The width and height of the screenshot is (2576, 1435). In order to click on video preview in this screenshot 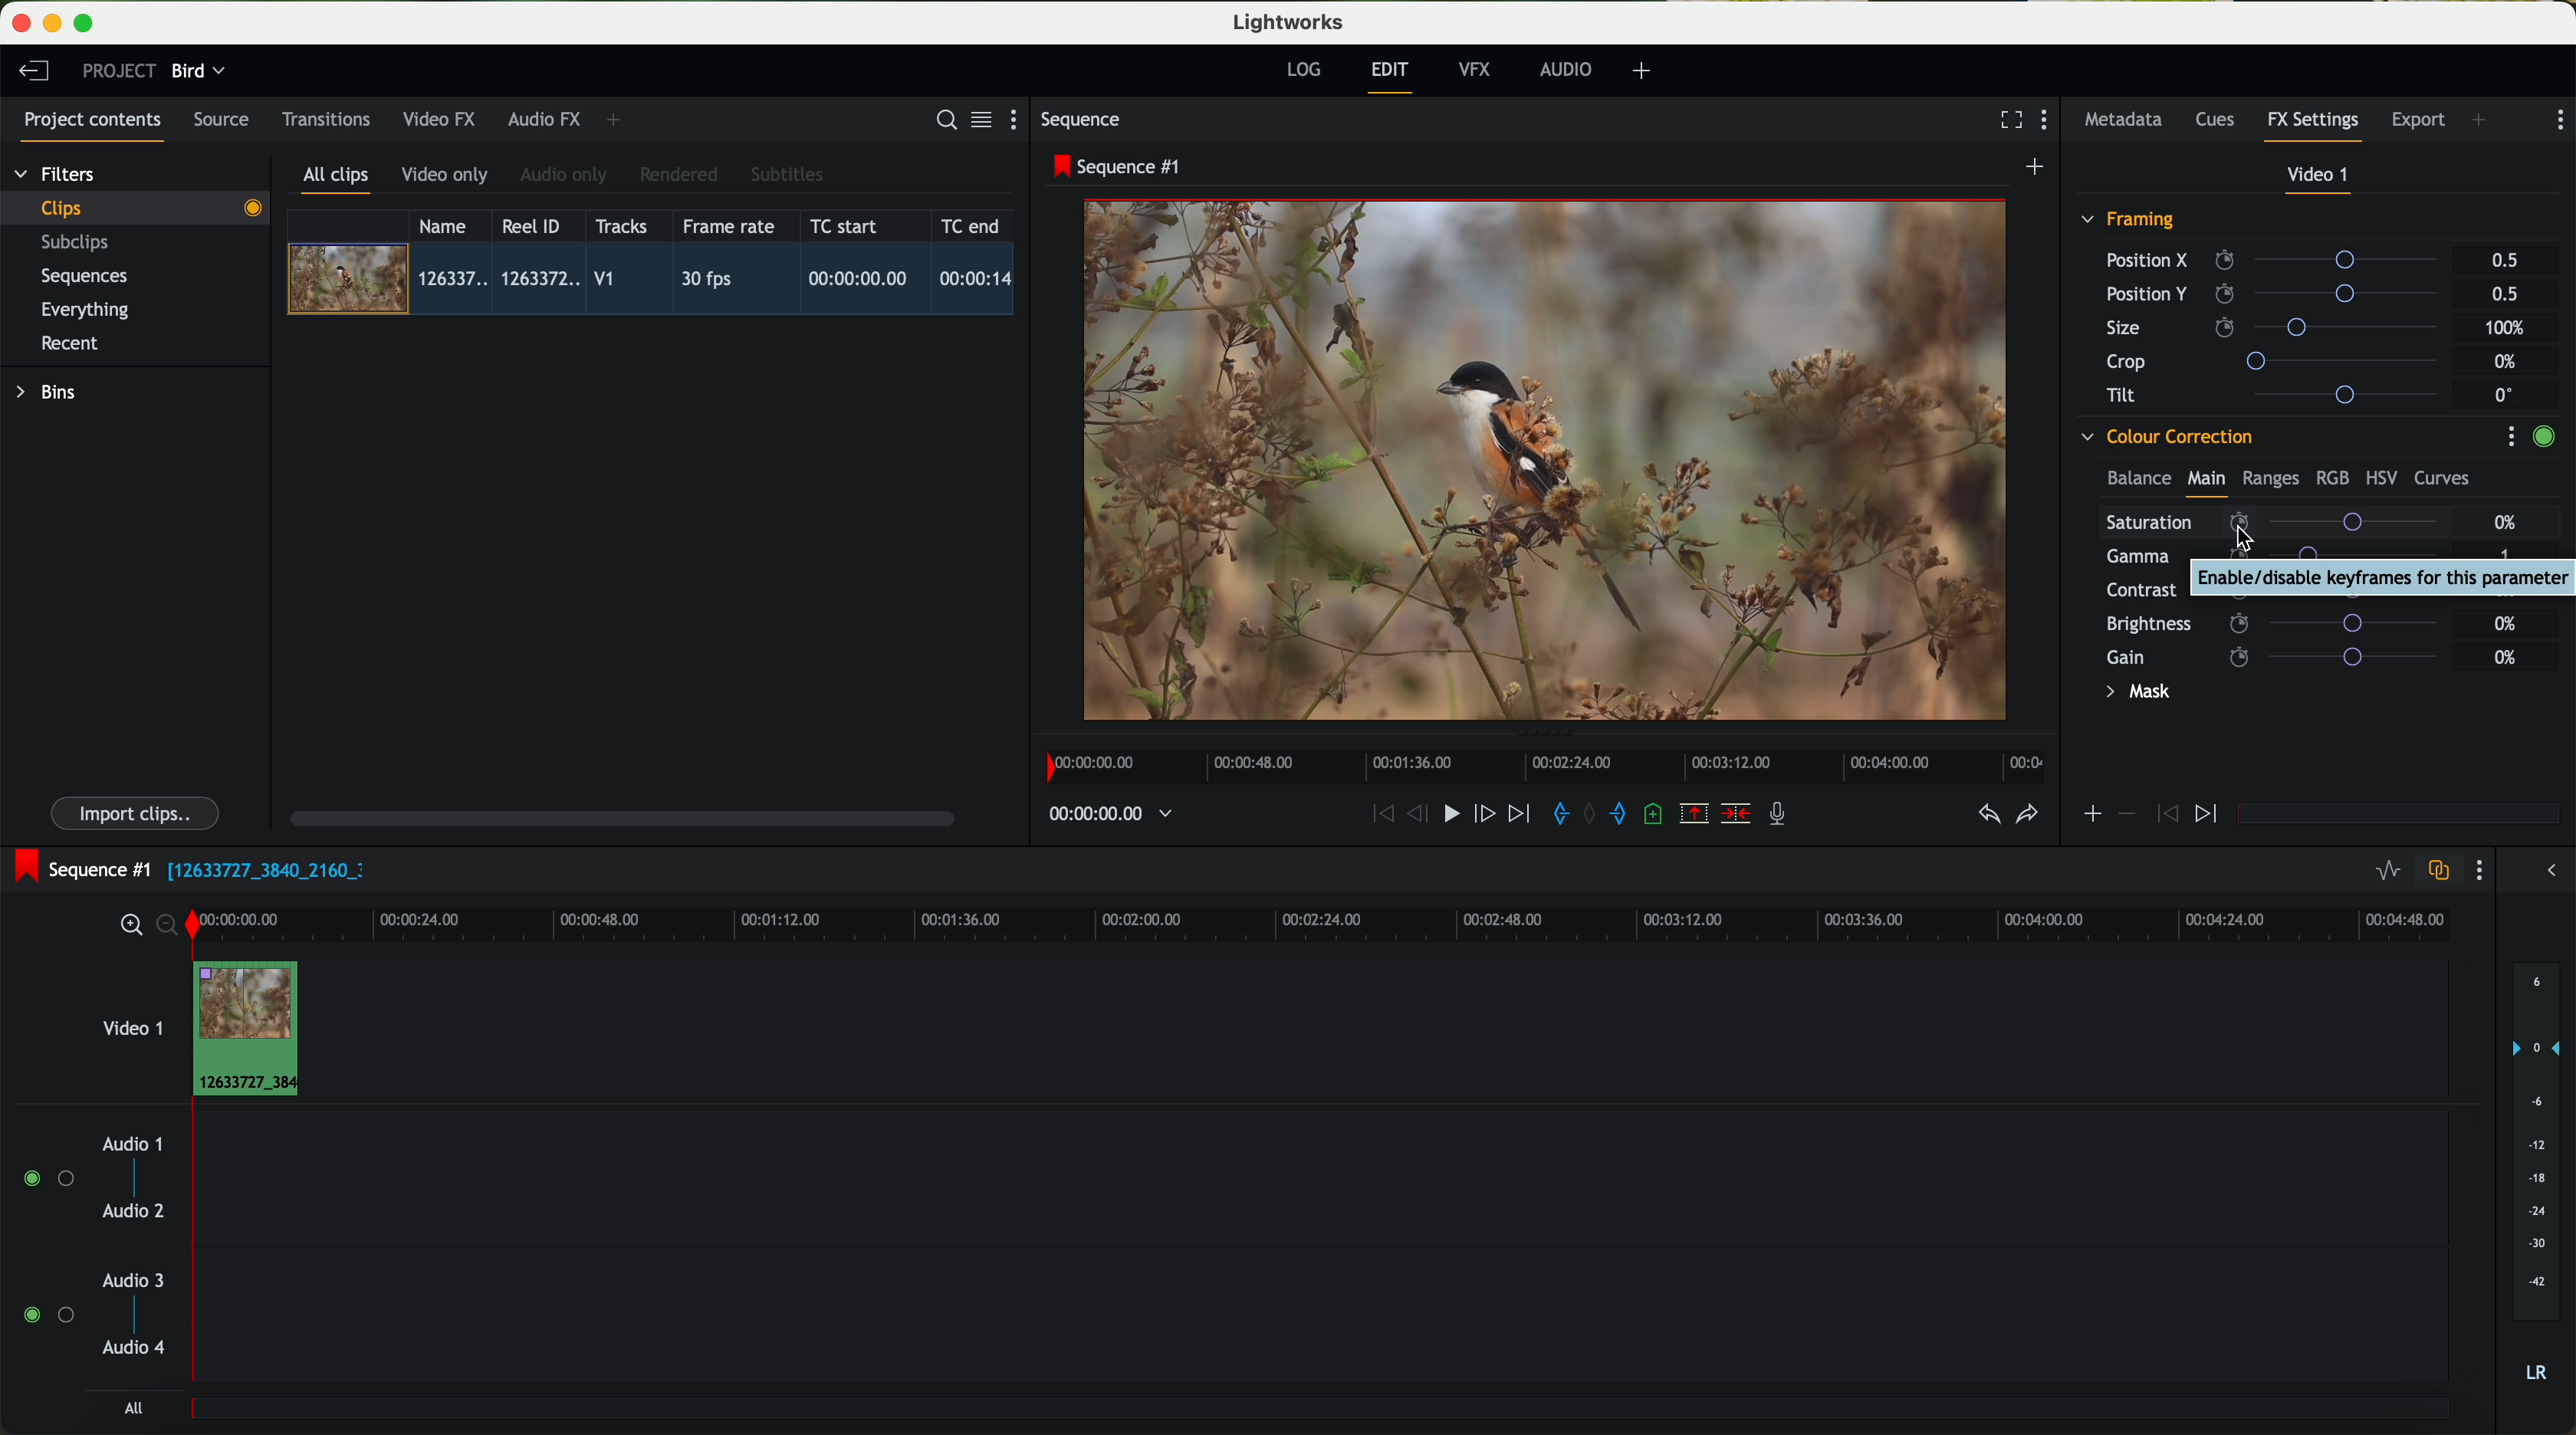, I will do `click(1555, 462)`.